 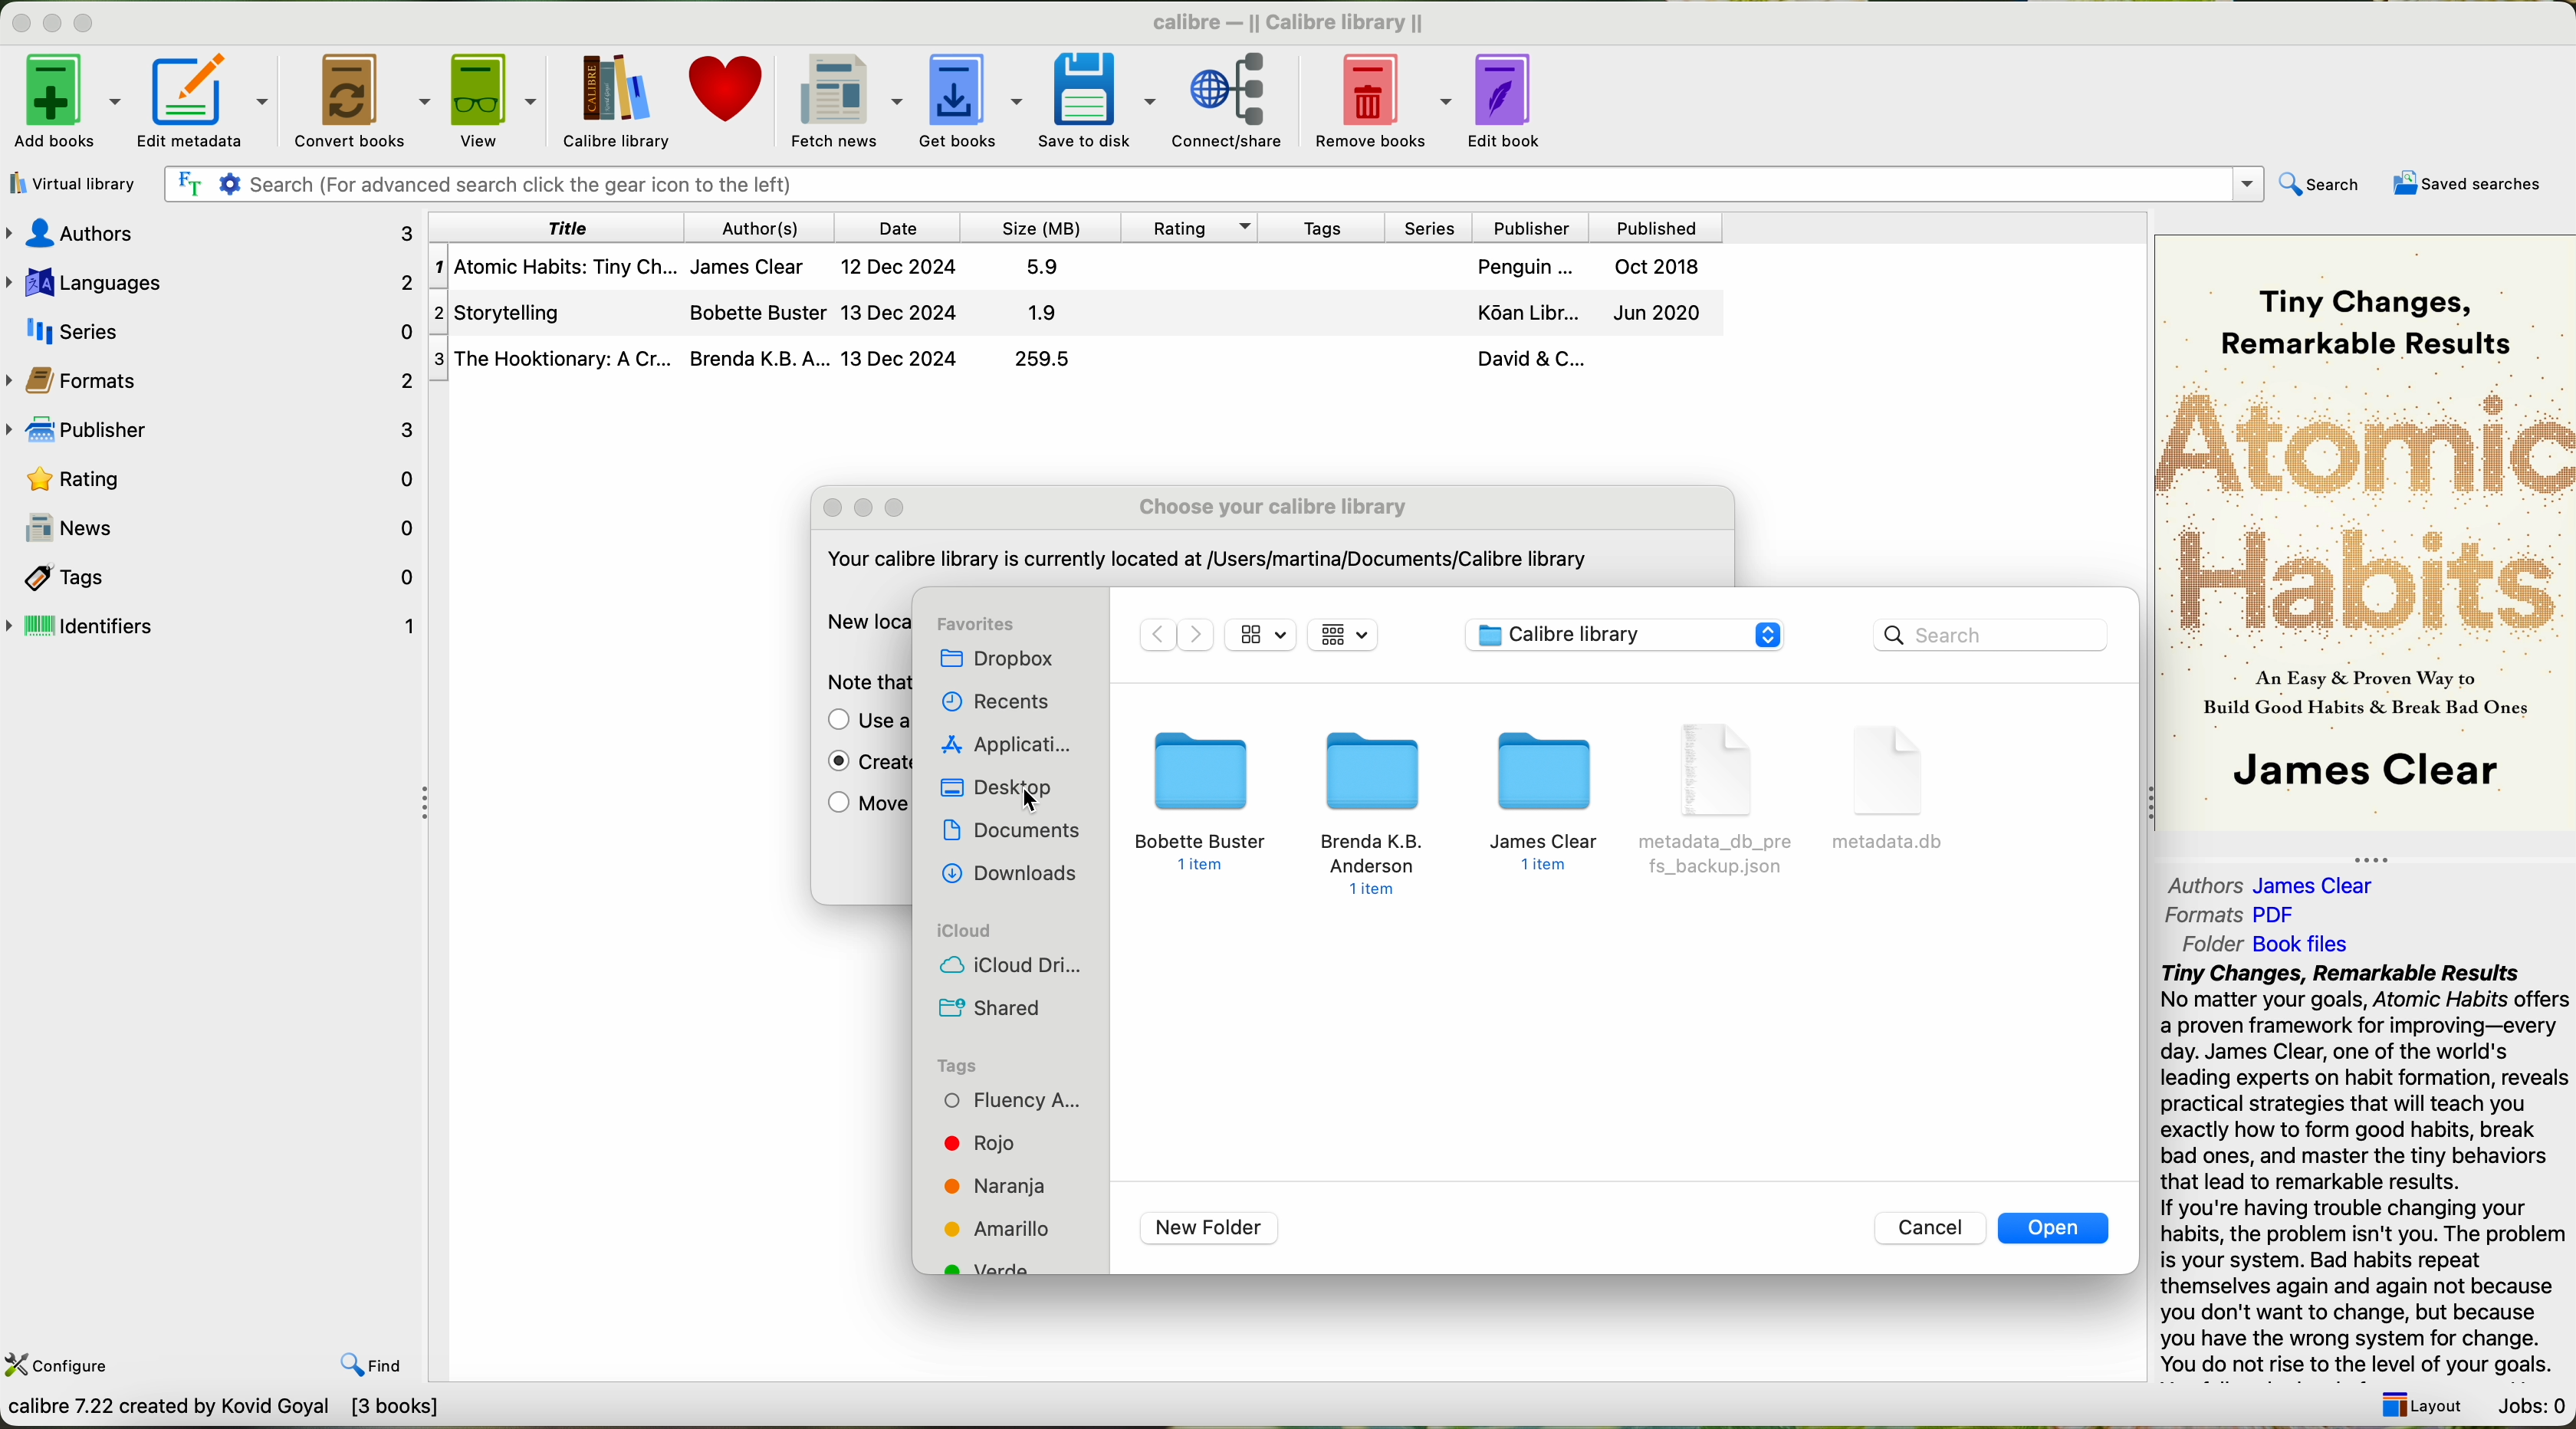 I want to click on search, so click(x=2318, y=186).